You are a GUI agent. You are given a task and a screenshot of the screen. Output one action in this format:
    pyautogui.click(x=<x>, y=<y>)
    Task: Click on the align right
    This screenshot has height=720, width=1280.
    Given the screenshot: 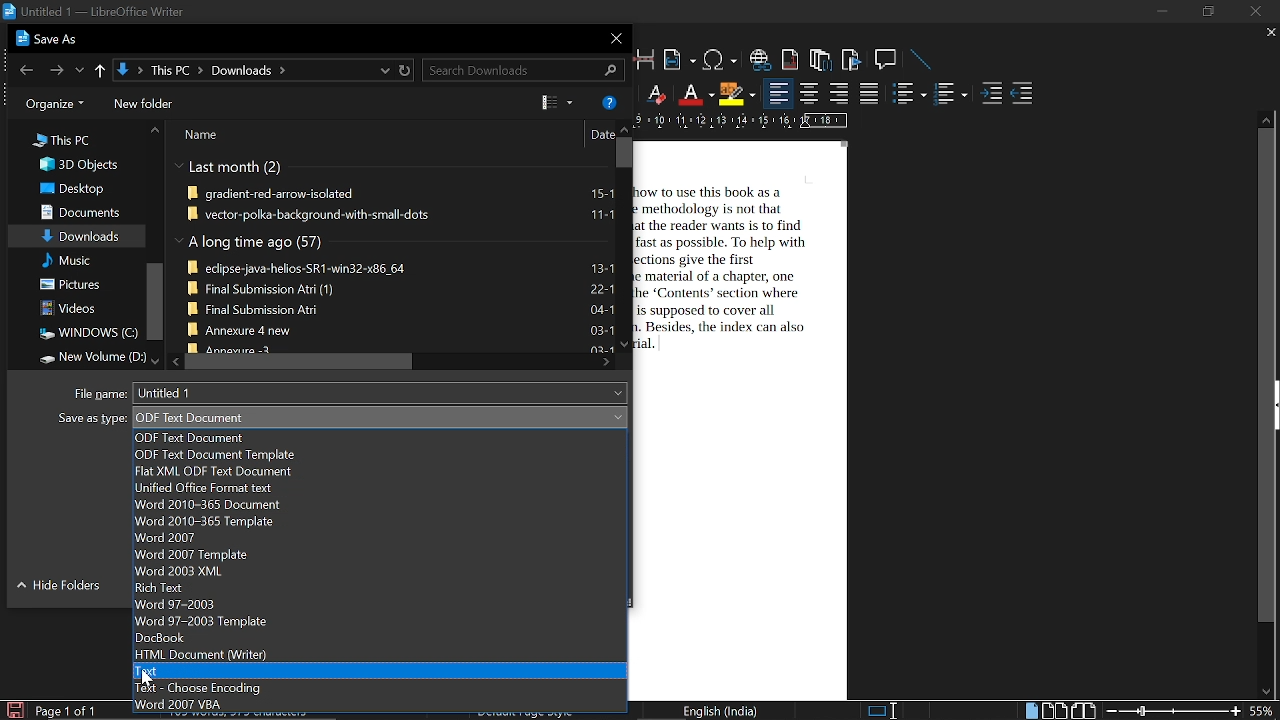 What is the action you would take?
    pyautogui.click(x=838, y=94)
    